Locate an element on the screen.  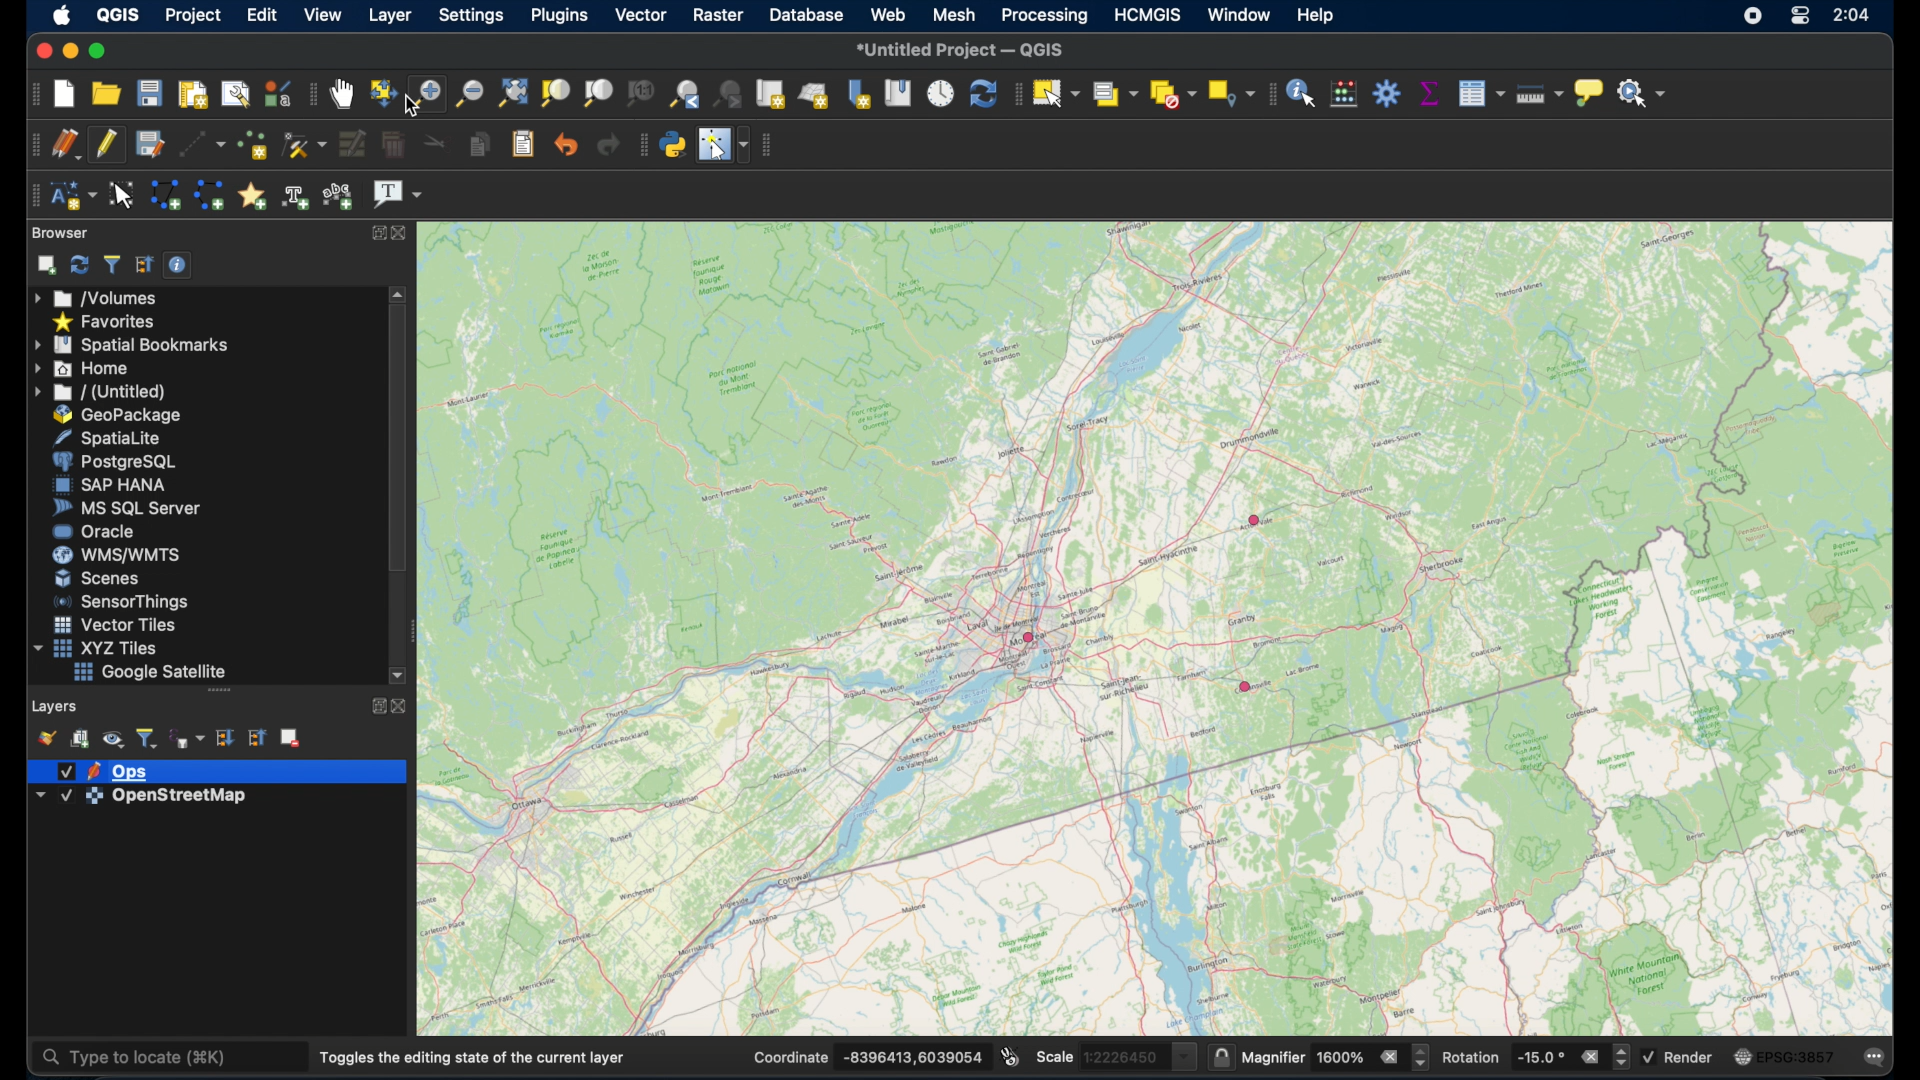
modify annotations is located at coordinates (123, 196).